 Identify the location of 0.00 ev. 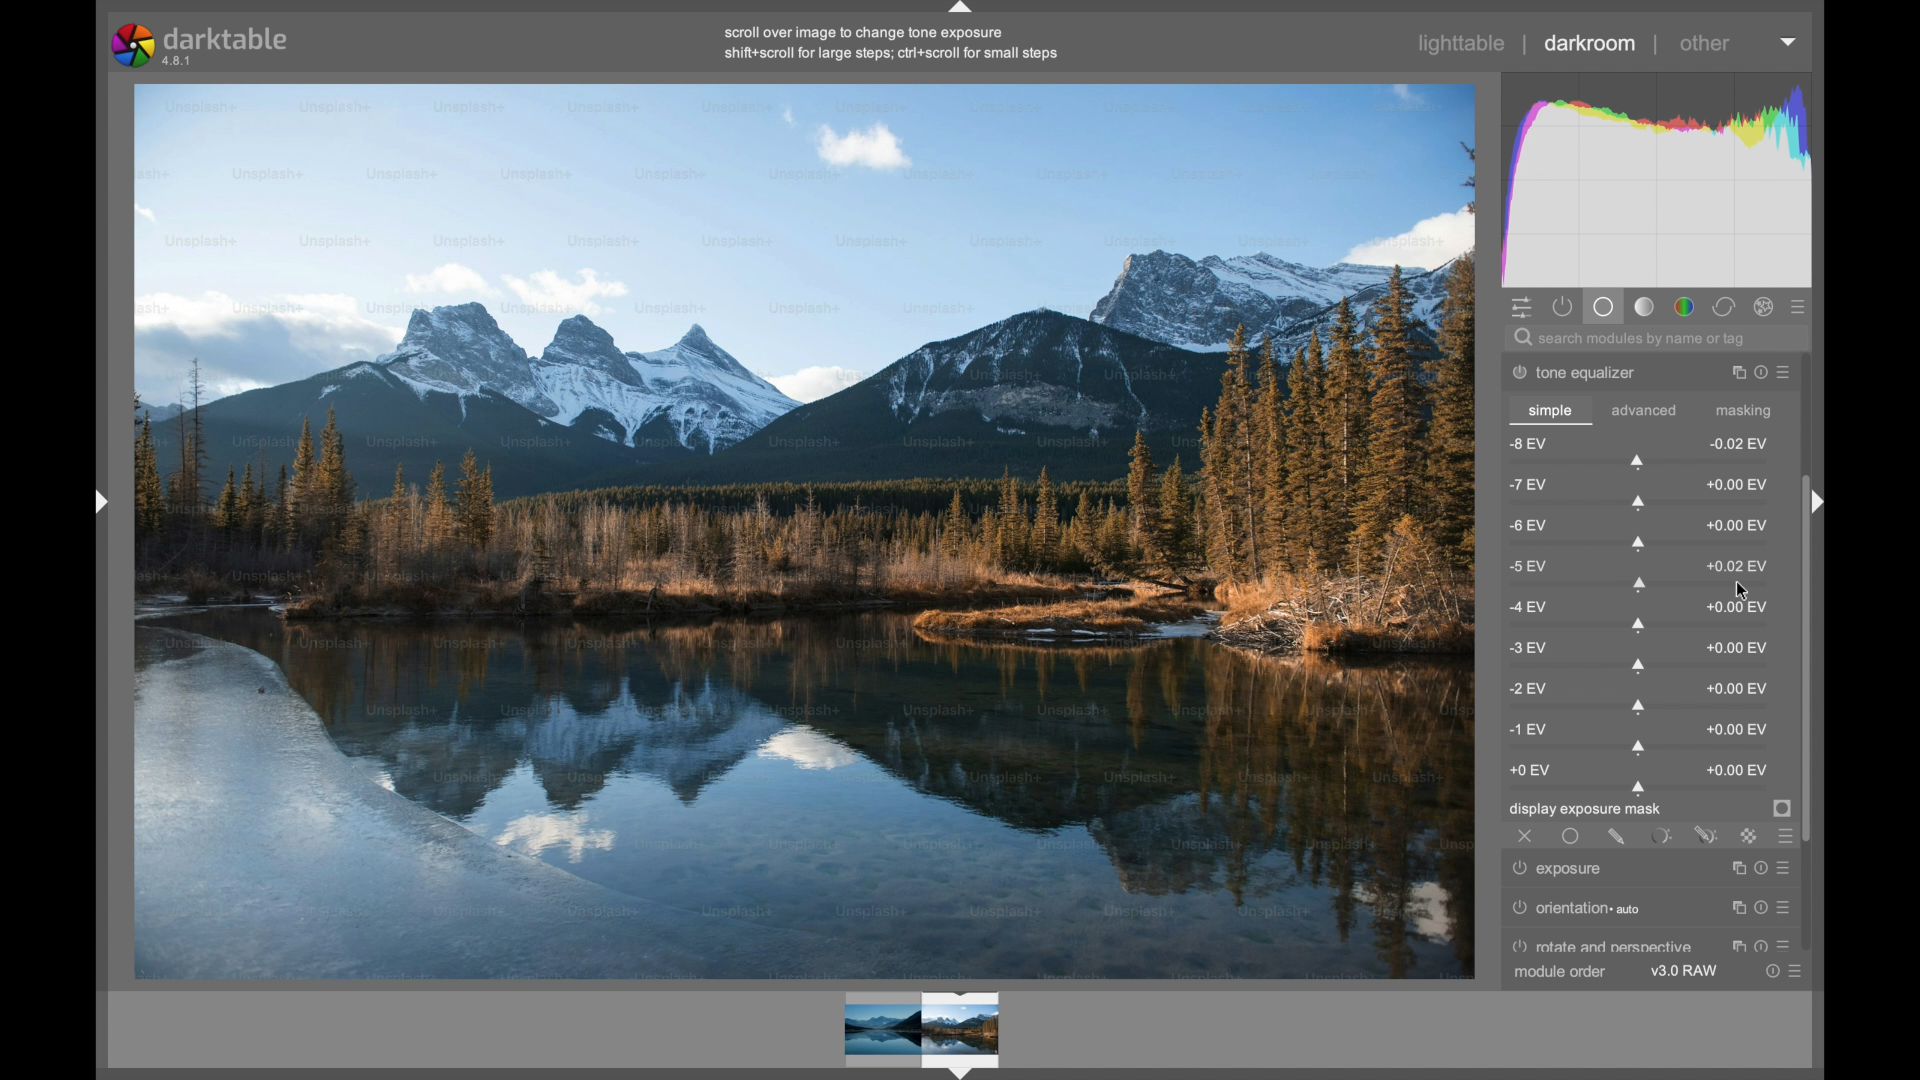
(1738, 525).